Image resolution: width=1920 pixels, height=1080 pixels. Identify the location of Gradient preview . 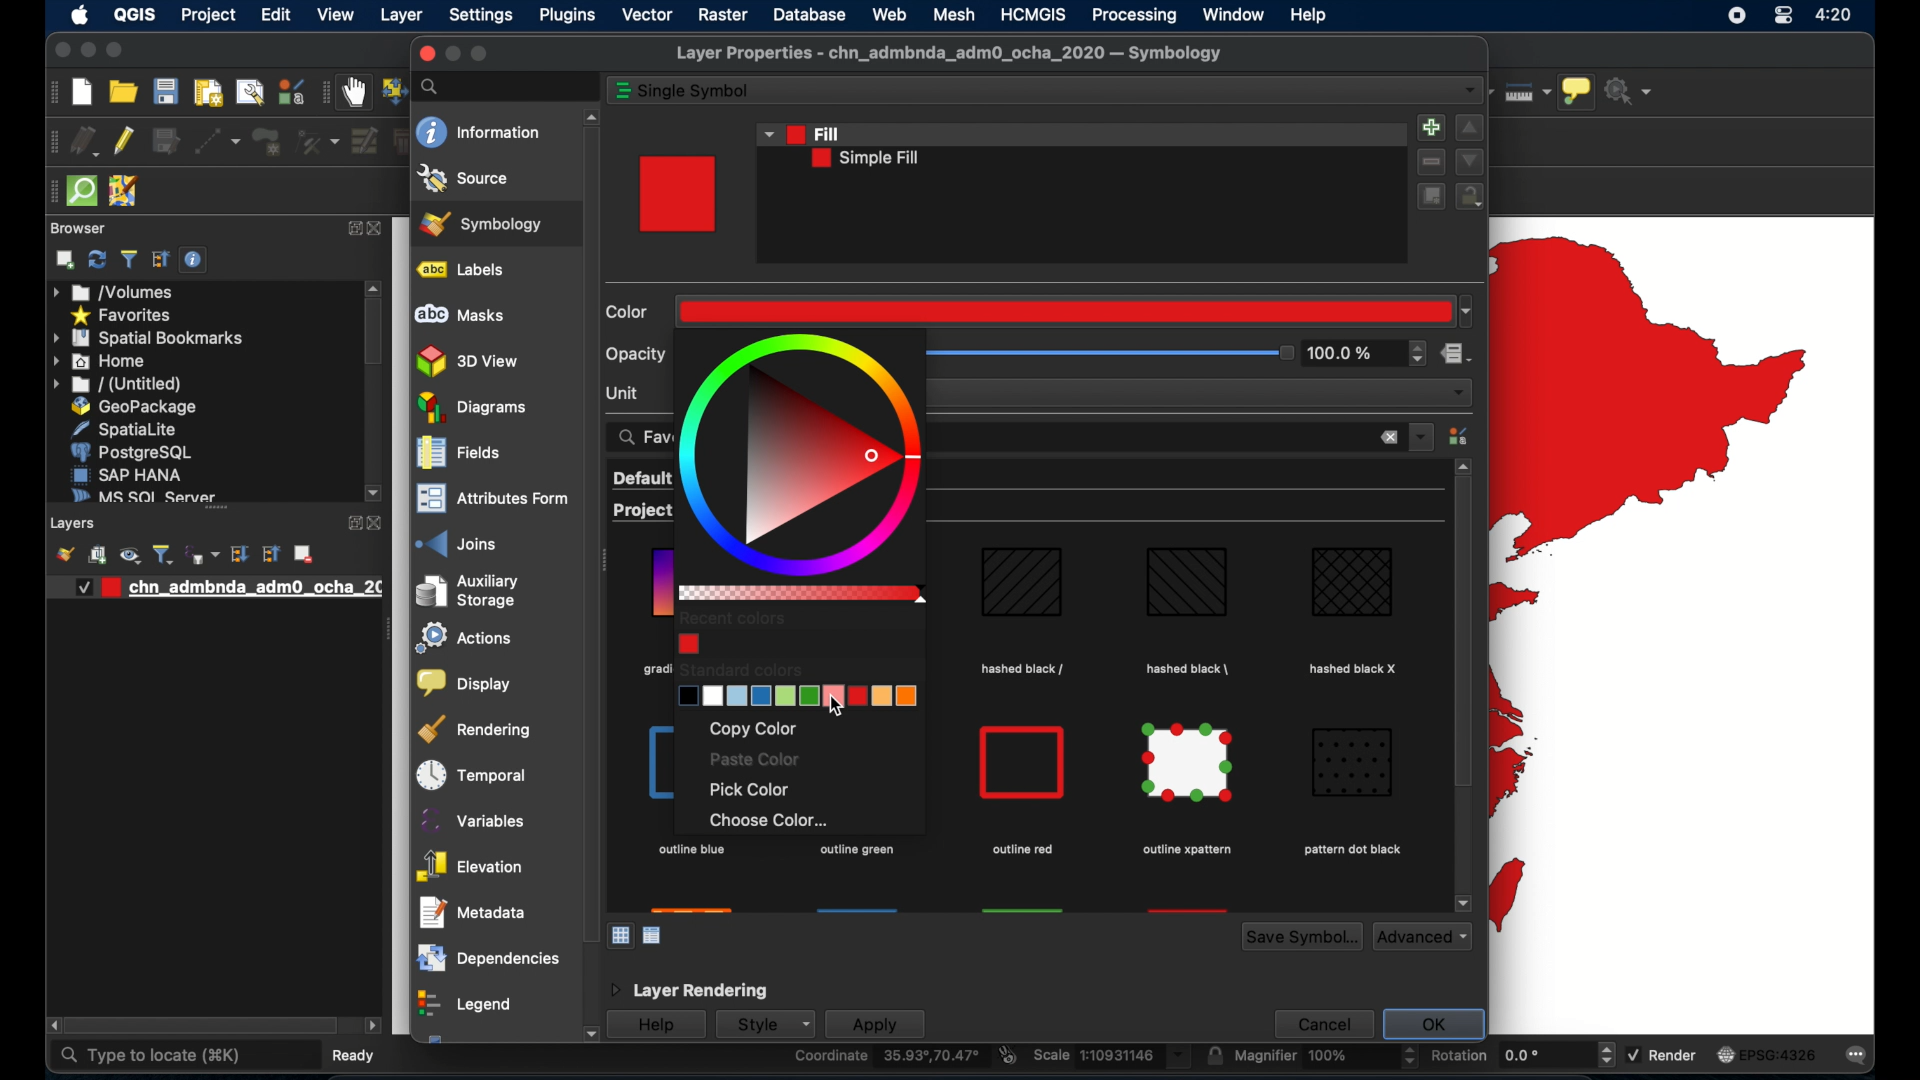
(1190, 764).